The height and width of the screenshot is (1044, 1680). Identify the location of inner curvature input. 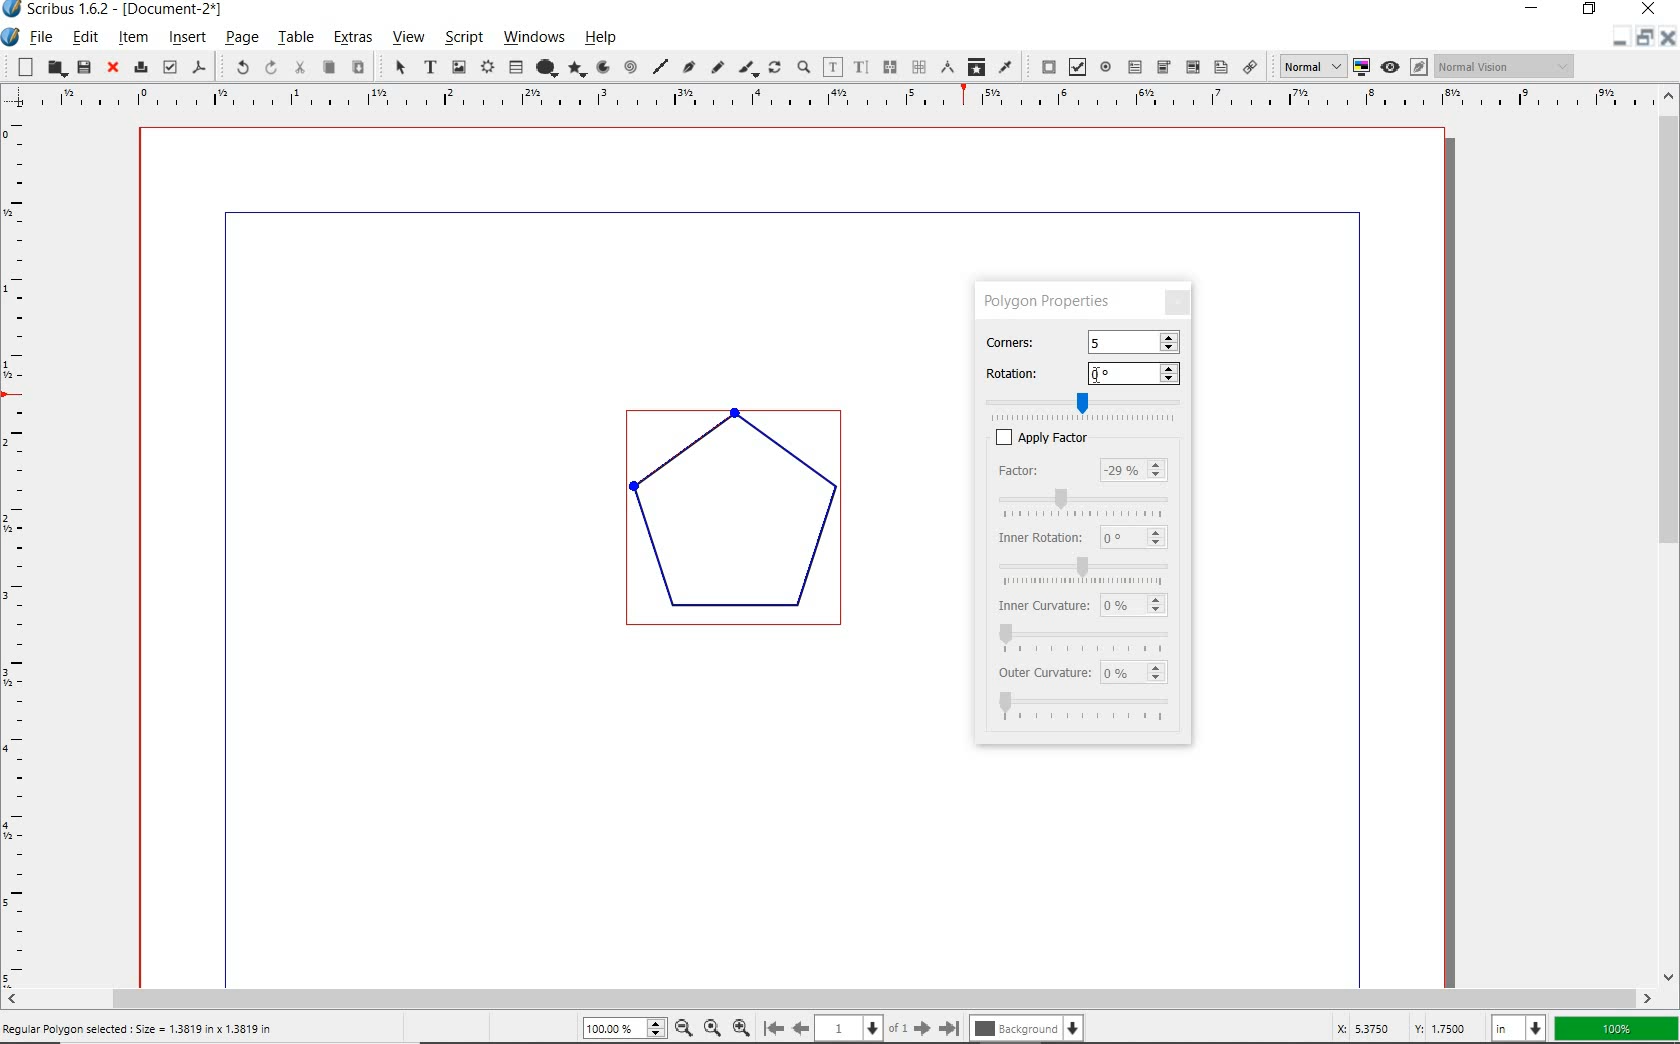
(1135, 603).